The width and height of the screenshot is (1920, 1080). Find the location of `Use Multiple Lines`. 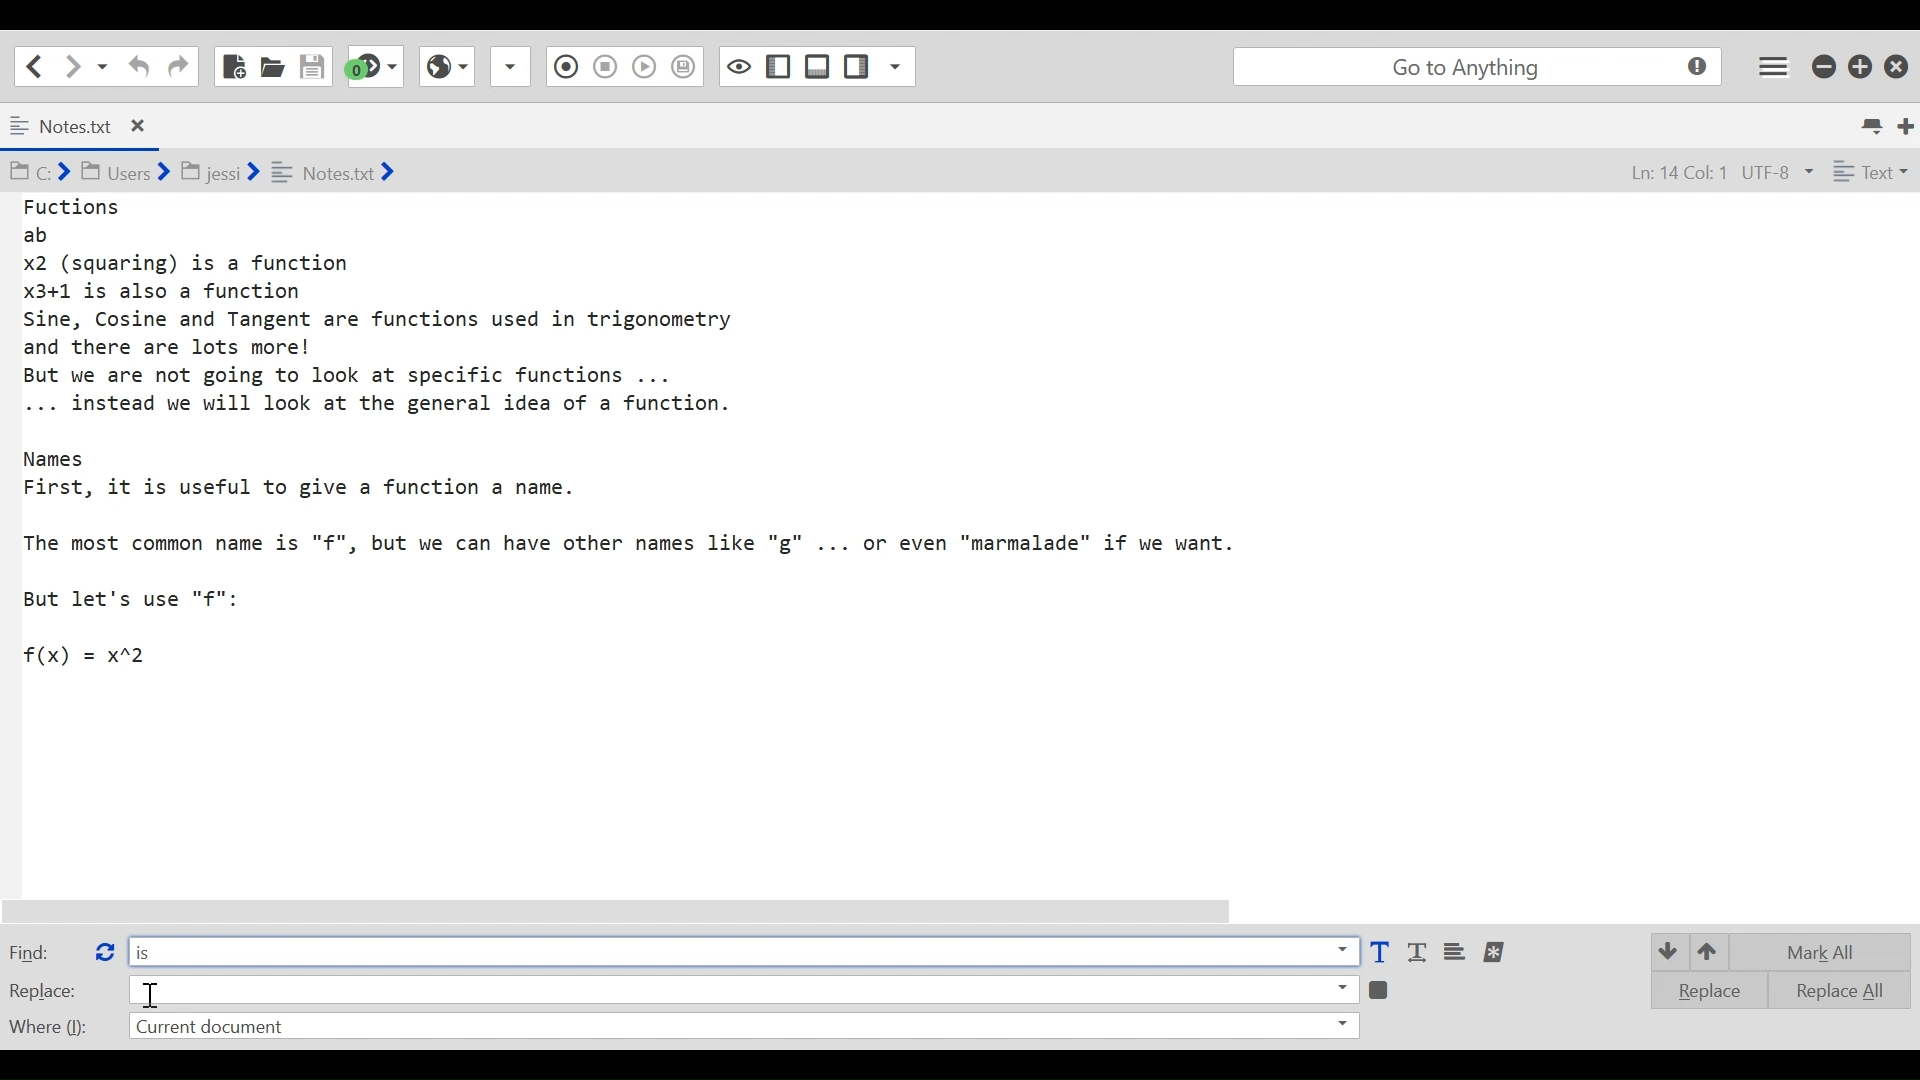

Use Multiple Lines is located at coordinates (1457, 953).